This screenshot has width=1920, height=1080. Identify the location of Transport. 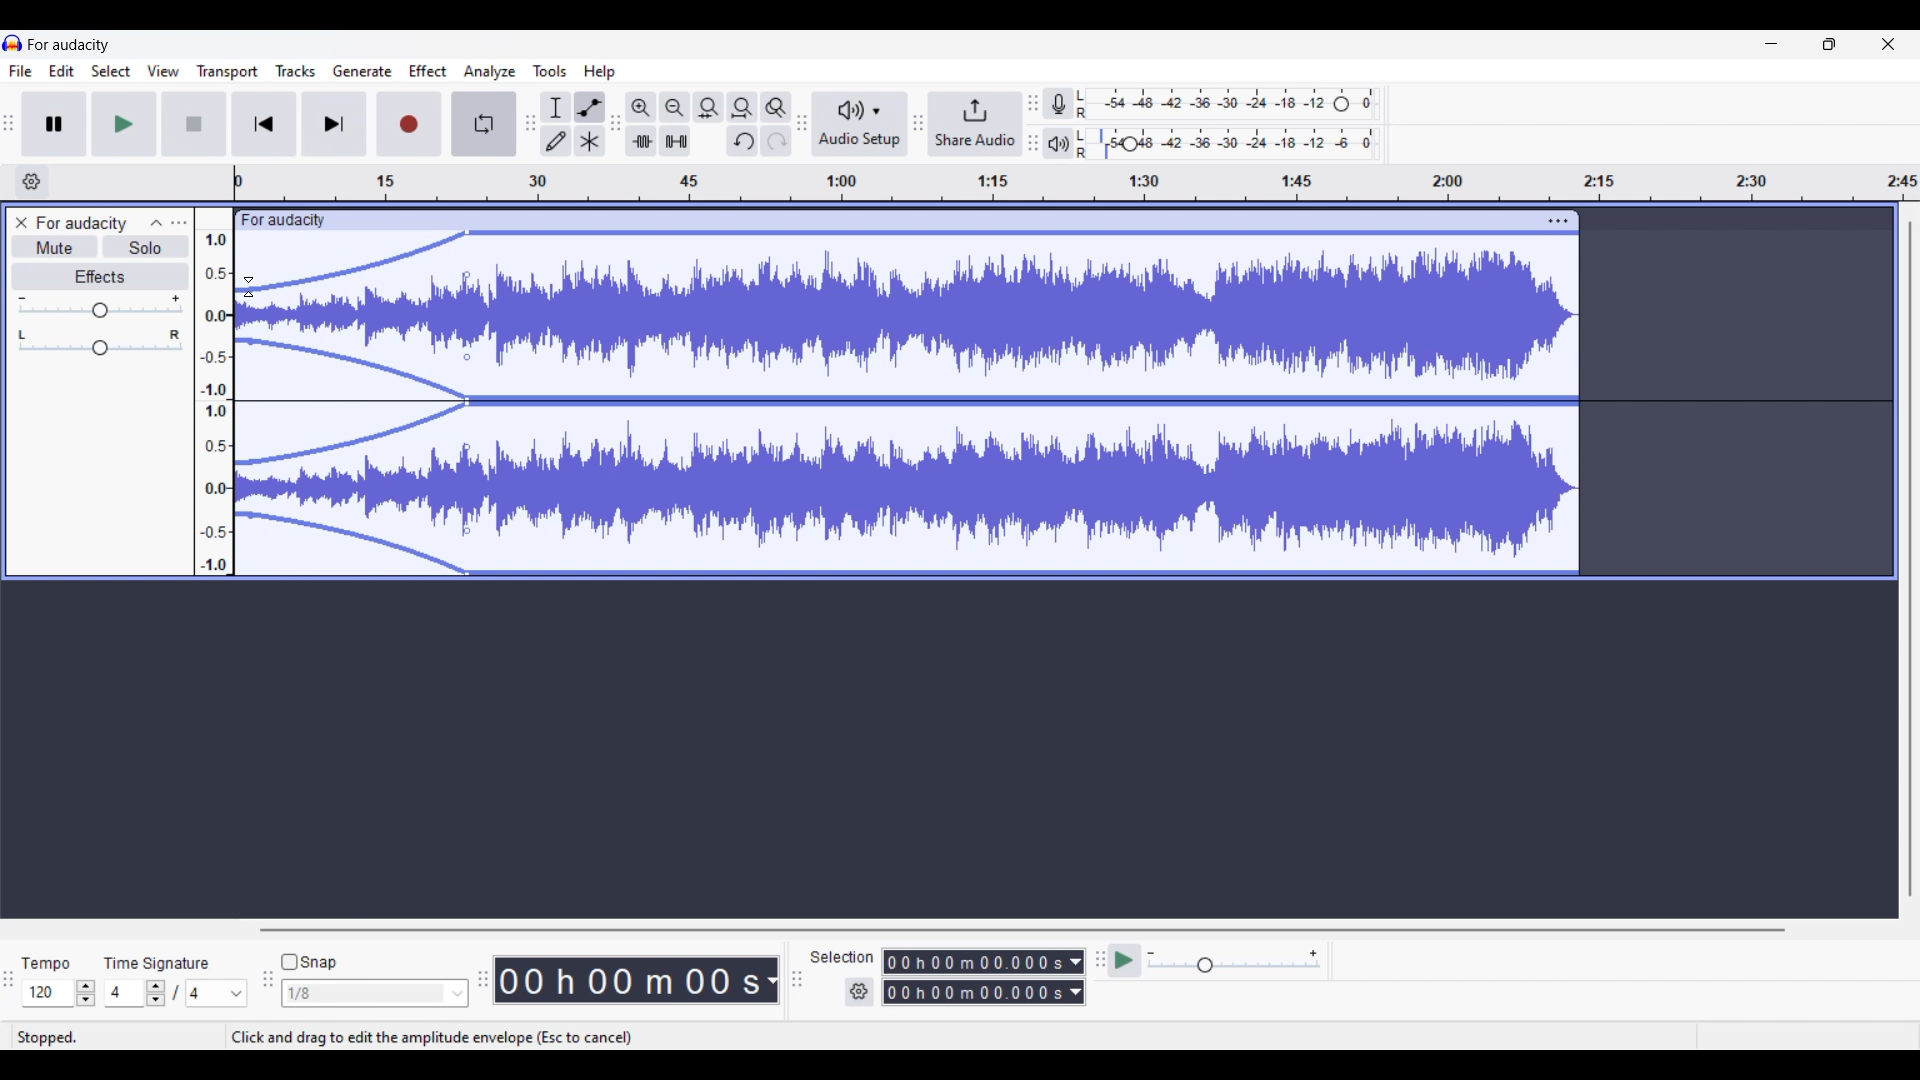
(227, 72).